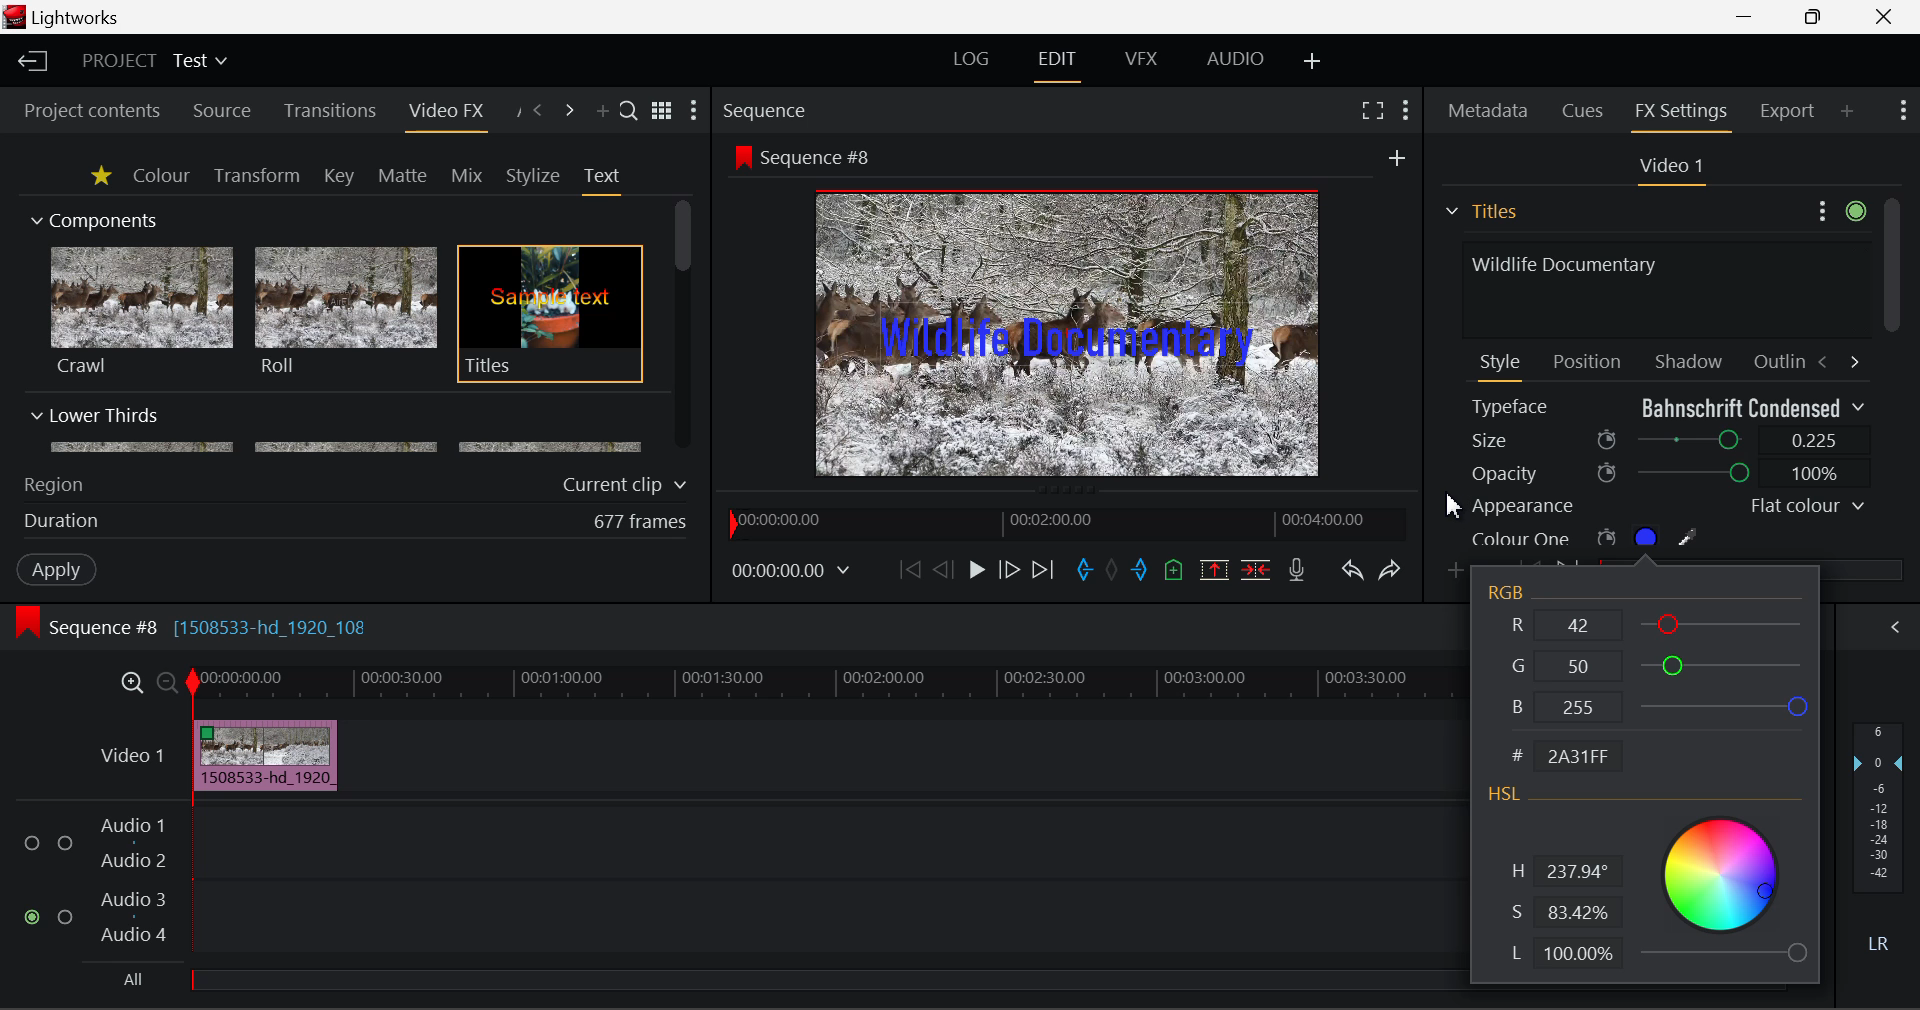 This screenshot has height=1010, width=1920. Describe the element at coordinates (536, 112) in the screenshot. I see `Previous Panel` at that location.